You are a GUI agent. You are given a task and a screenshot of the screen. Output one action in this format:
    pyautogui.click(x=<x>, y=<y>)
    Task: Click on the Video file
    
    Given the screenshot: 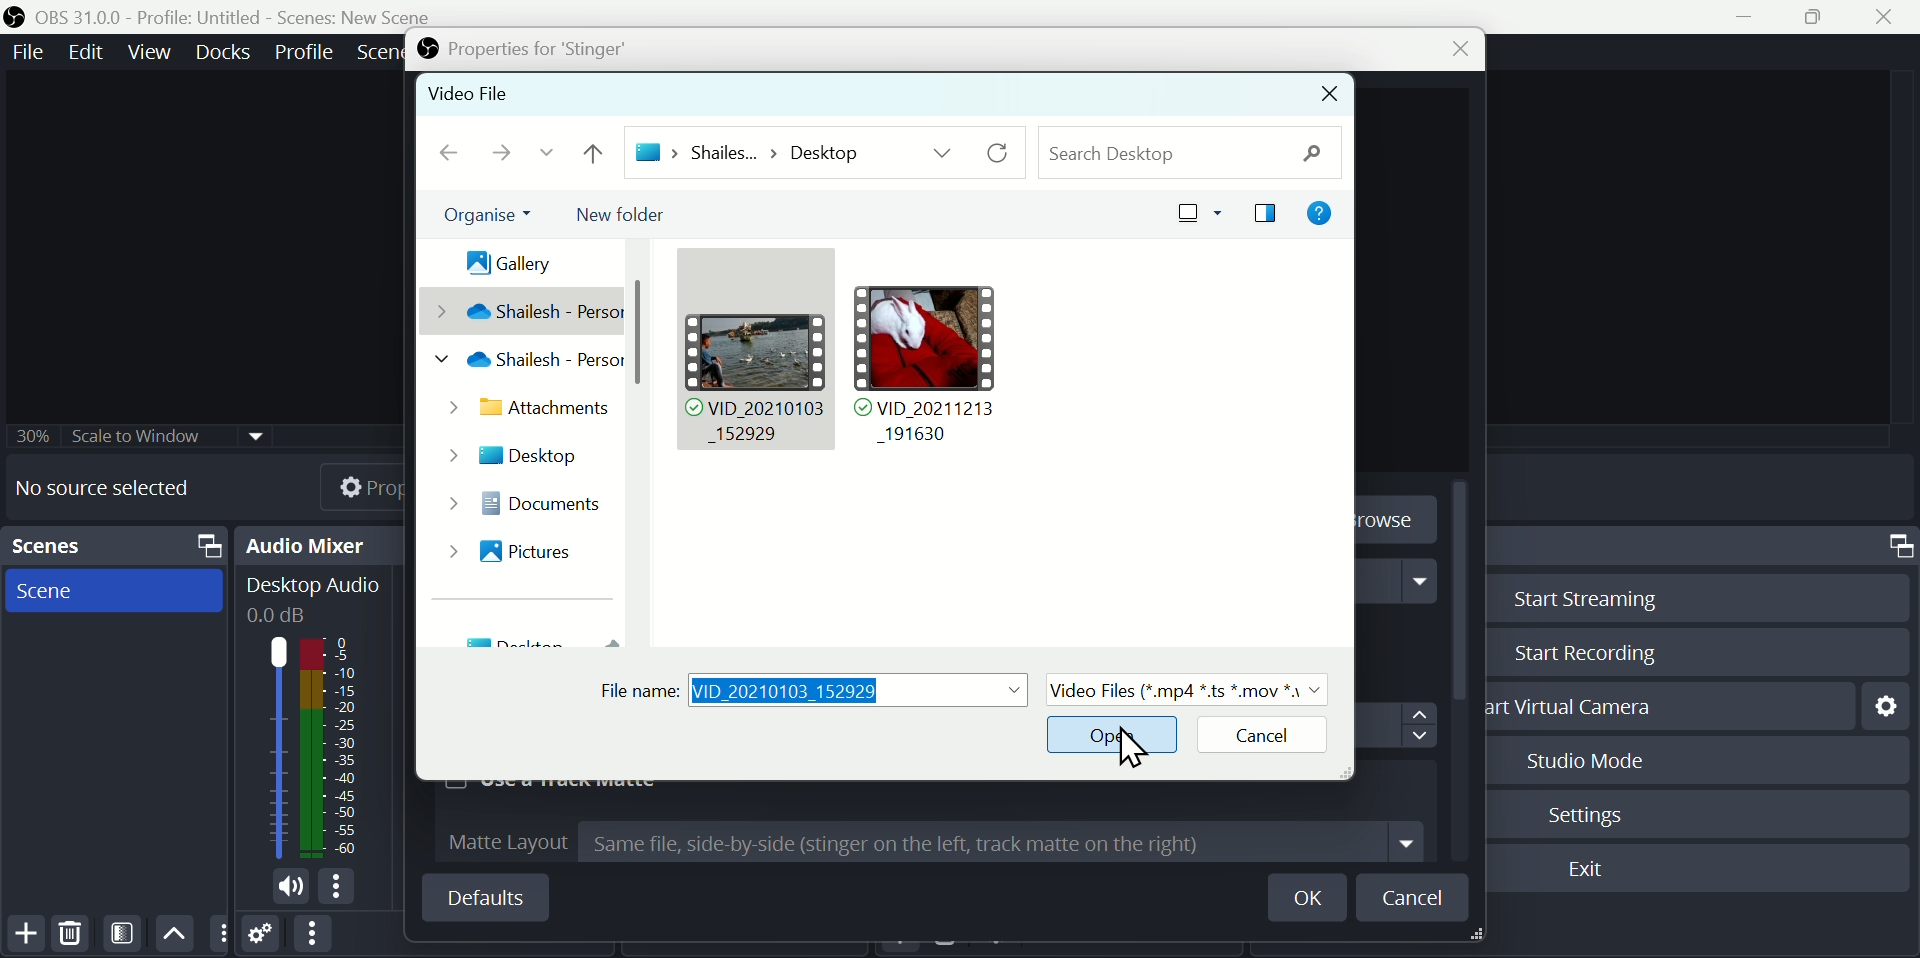 What is the action you would take?
    pyautogui.click(x=484, y=96)
    